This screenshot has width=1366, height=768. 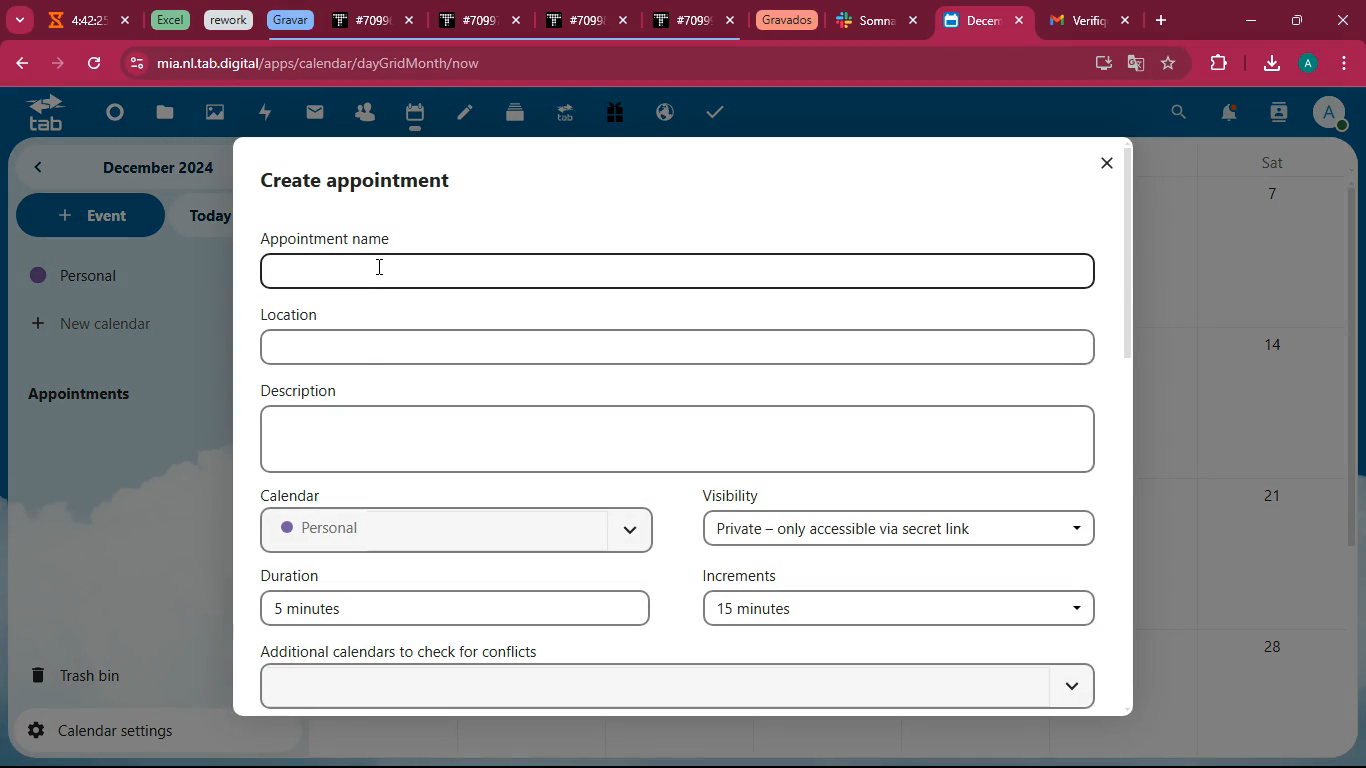 What do you see at coordinates (264, 114) in the screenshot?
I see `charge` at bounding box center [264, 114].